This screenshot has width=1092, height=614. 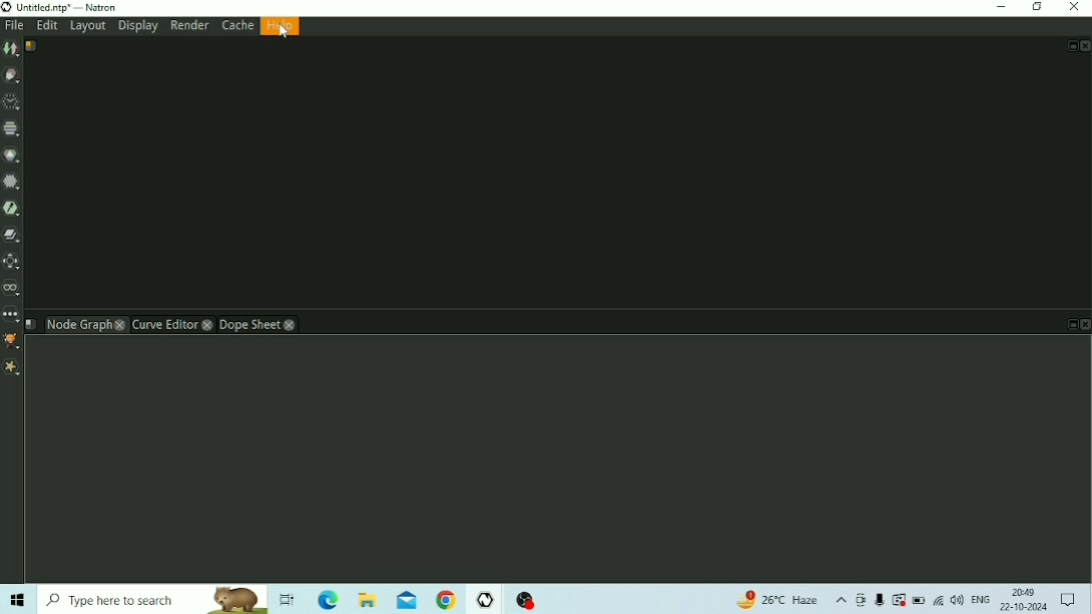 What do you see at coordinates (7, 7) in the screenshot?
I see `Logo` at bounding box center [7, 7].